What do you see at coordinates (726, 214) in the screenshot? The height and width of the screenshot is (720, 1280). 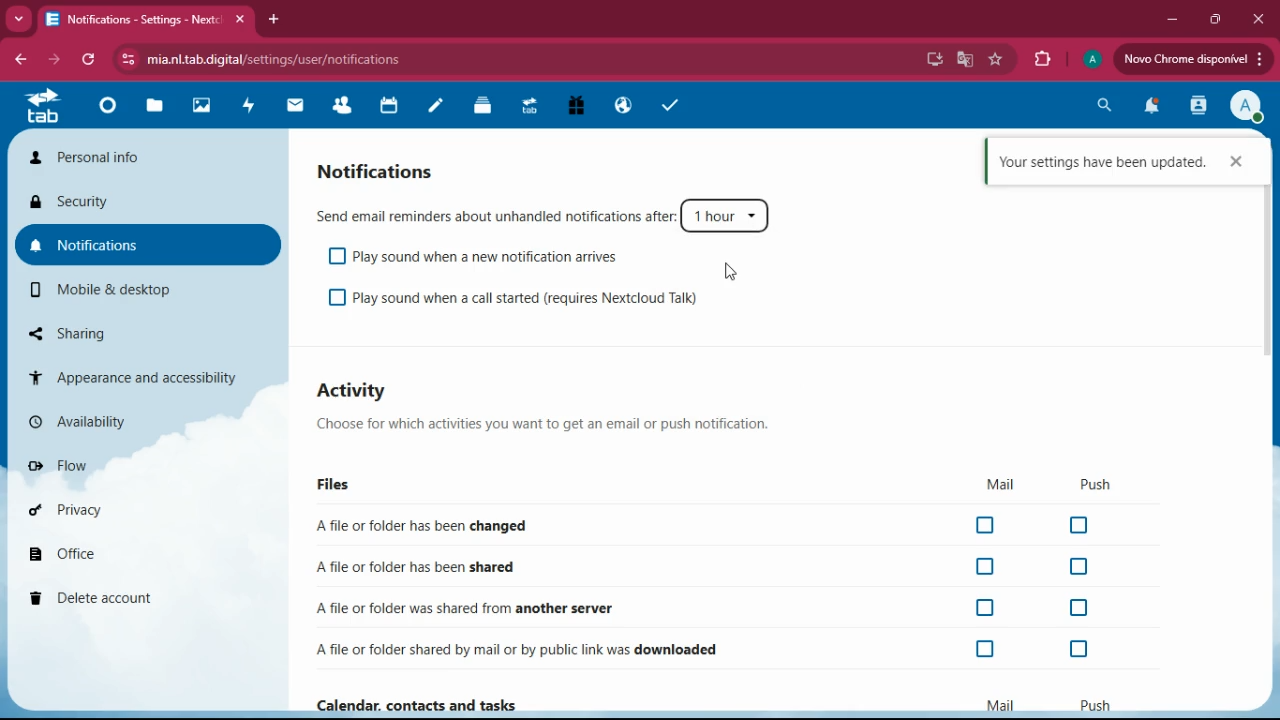 I see `1 hour` at bounding box center [726, 214].